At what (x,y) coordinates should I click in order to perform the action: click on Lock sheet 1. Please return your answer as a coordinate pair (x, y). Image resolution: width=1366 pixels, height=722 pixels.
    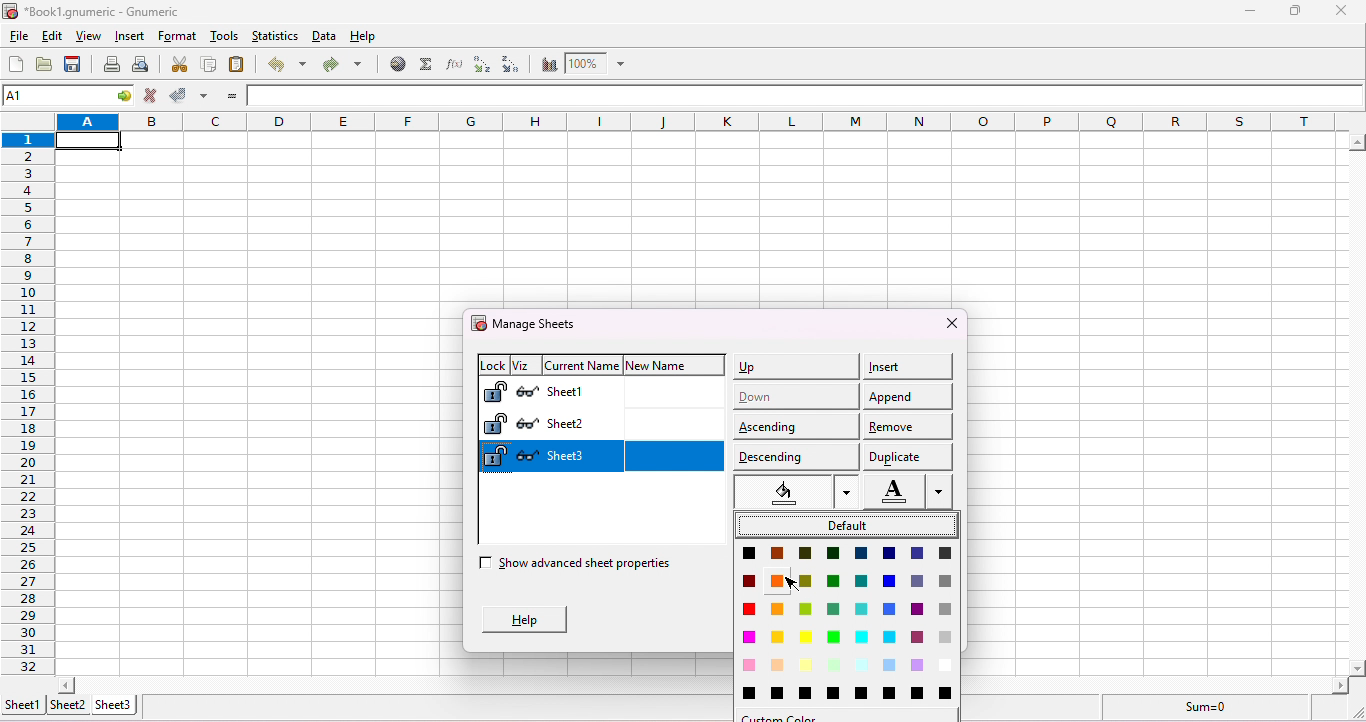
    Looking at the image, I should click on (495, 393).